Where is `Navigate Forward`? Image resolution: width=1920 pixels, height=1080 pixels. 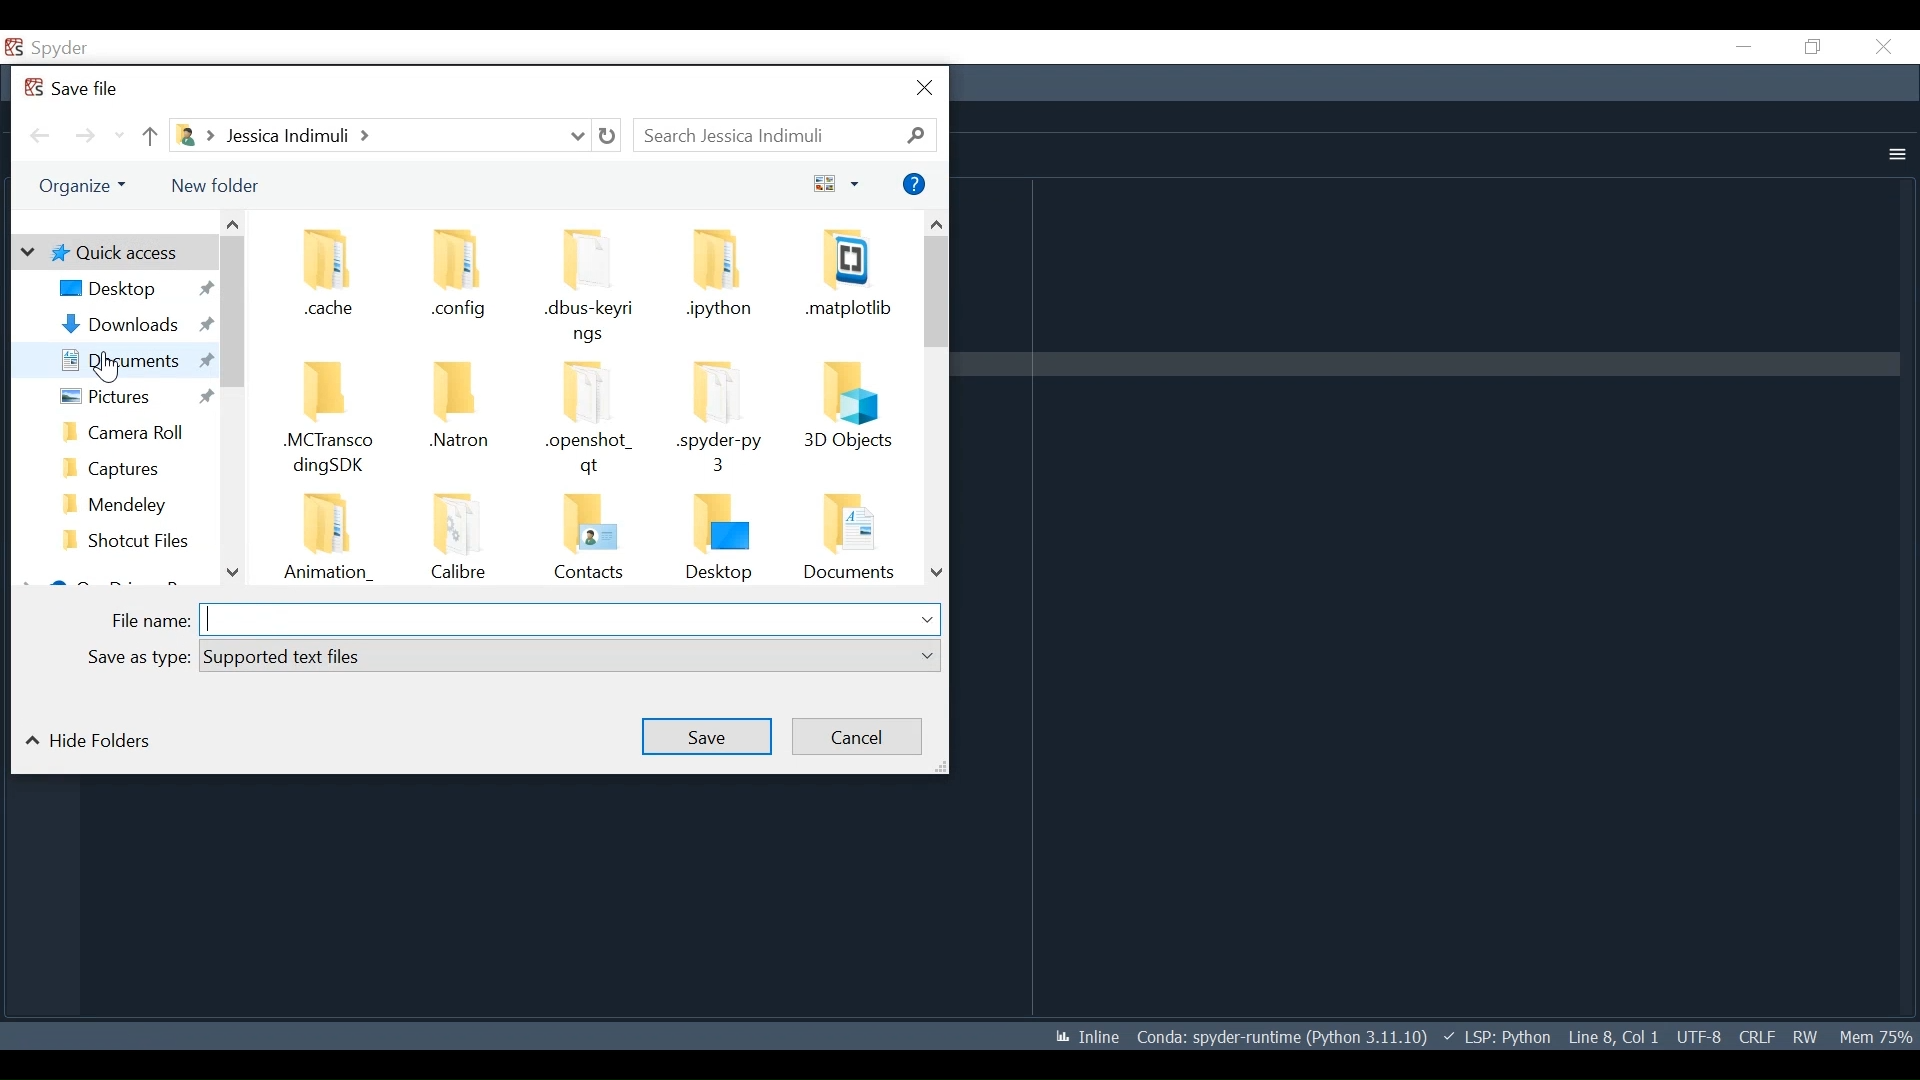 Navigate Forward is located at coordinates (85, 137).